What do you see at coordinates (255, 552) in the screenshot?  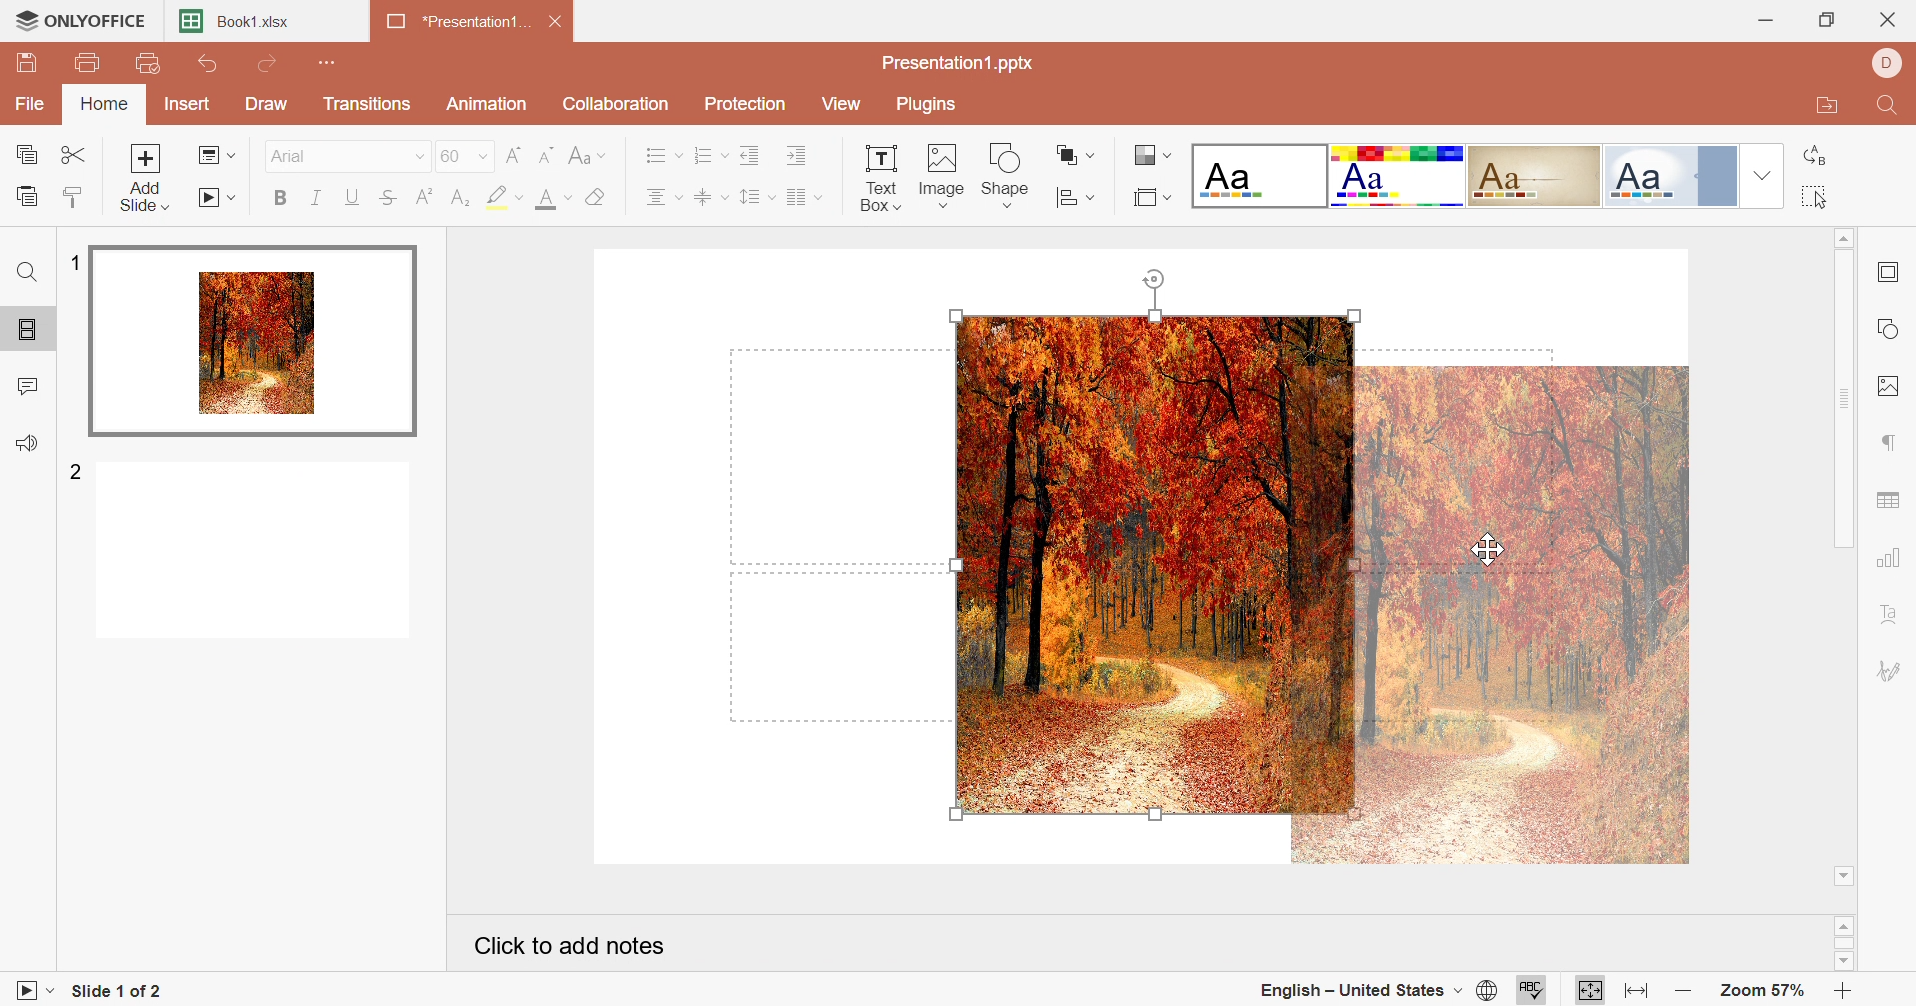 I see `Slide 2` at bounding box center [255, 552].